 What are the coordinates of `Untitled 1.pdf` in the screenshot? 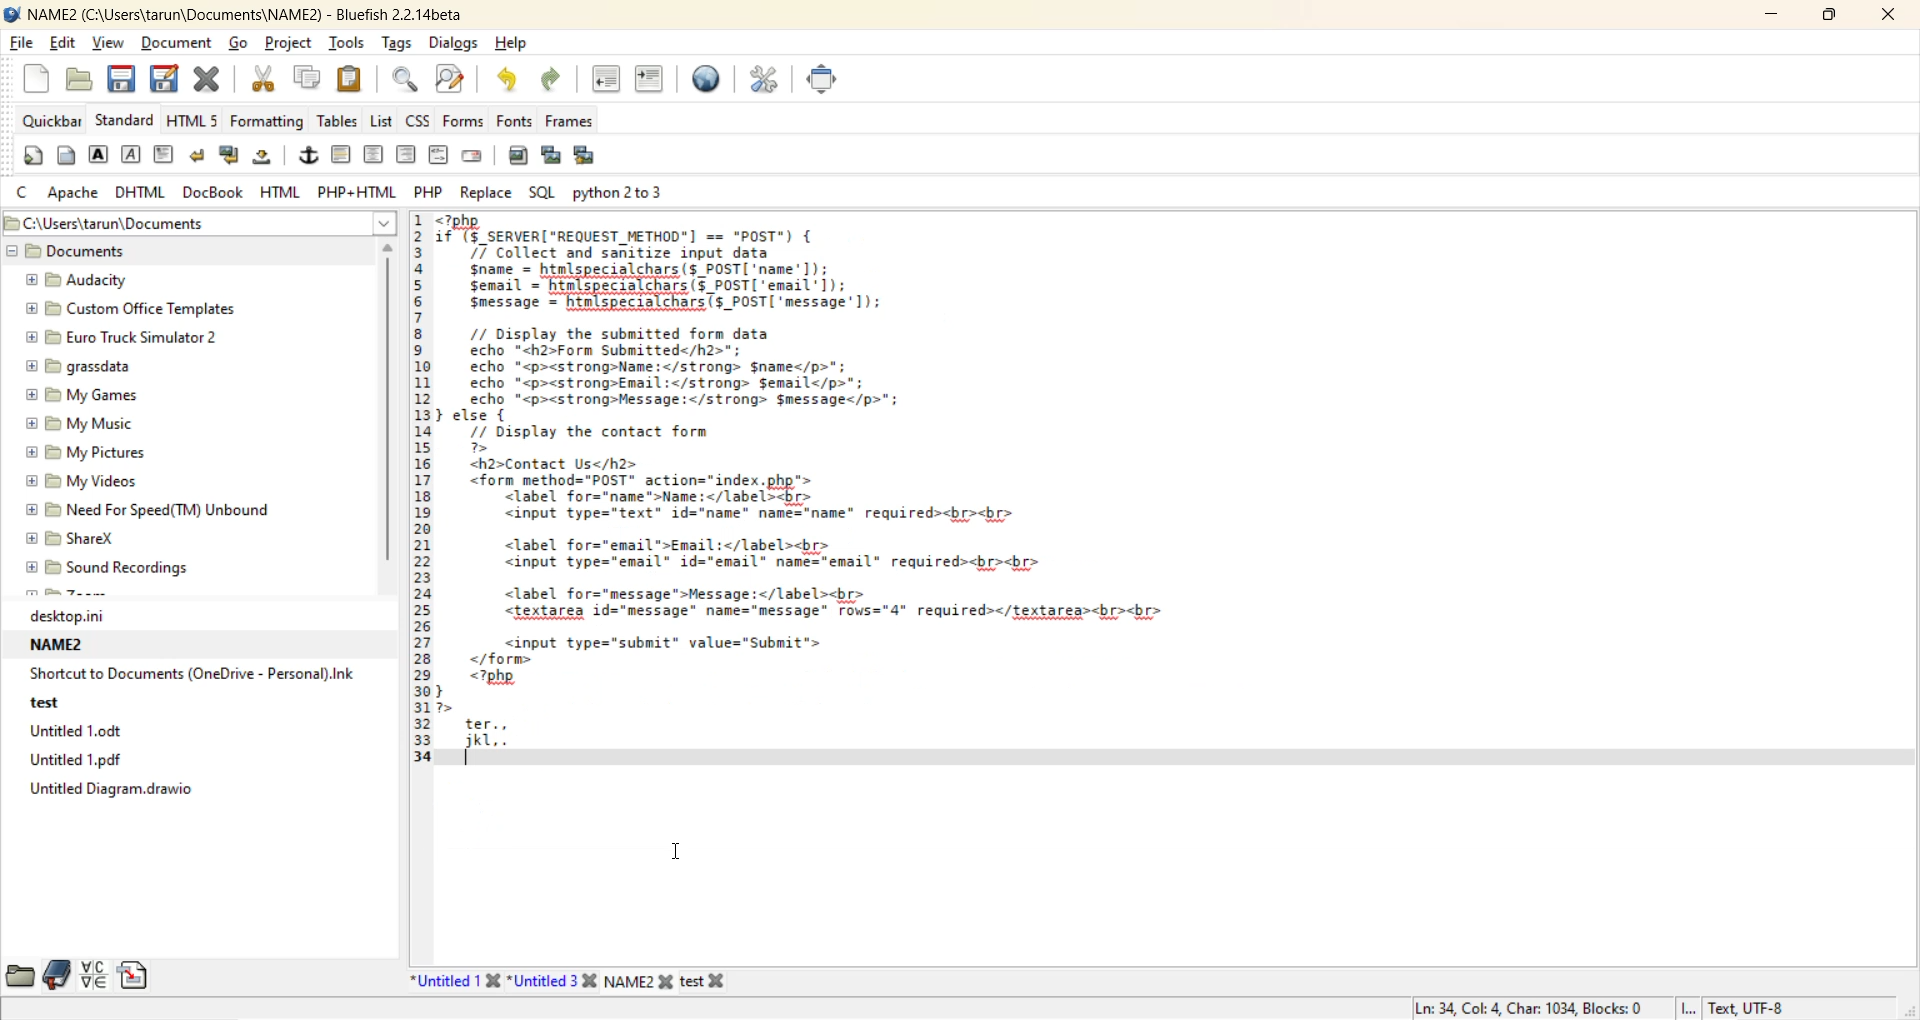 It's located at (91, 759).